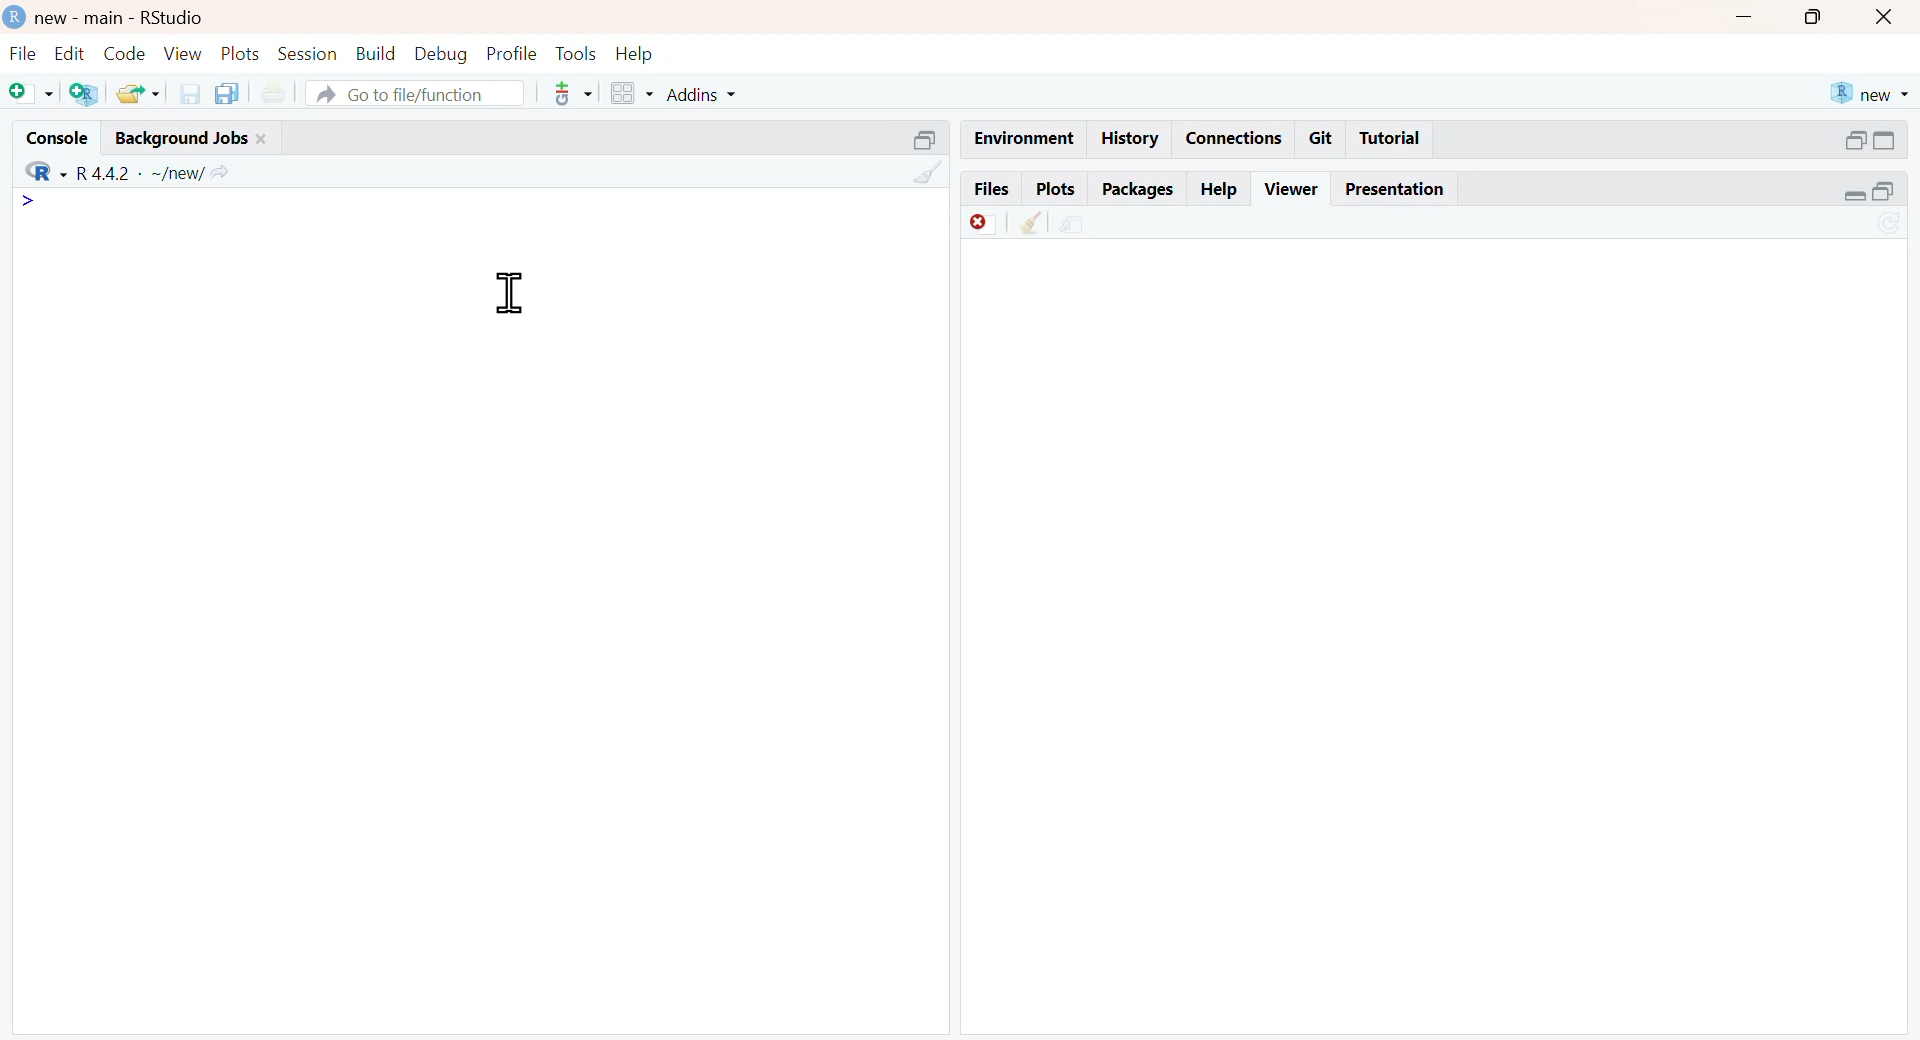 The image size is (1920, 1040). What do you see at coordinates (1130, 138) in the screenshot?
I see `History` at bounding box center [1130, 138].